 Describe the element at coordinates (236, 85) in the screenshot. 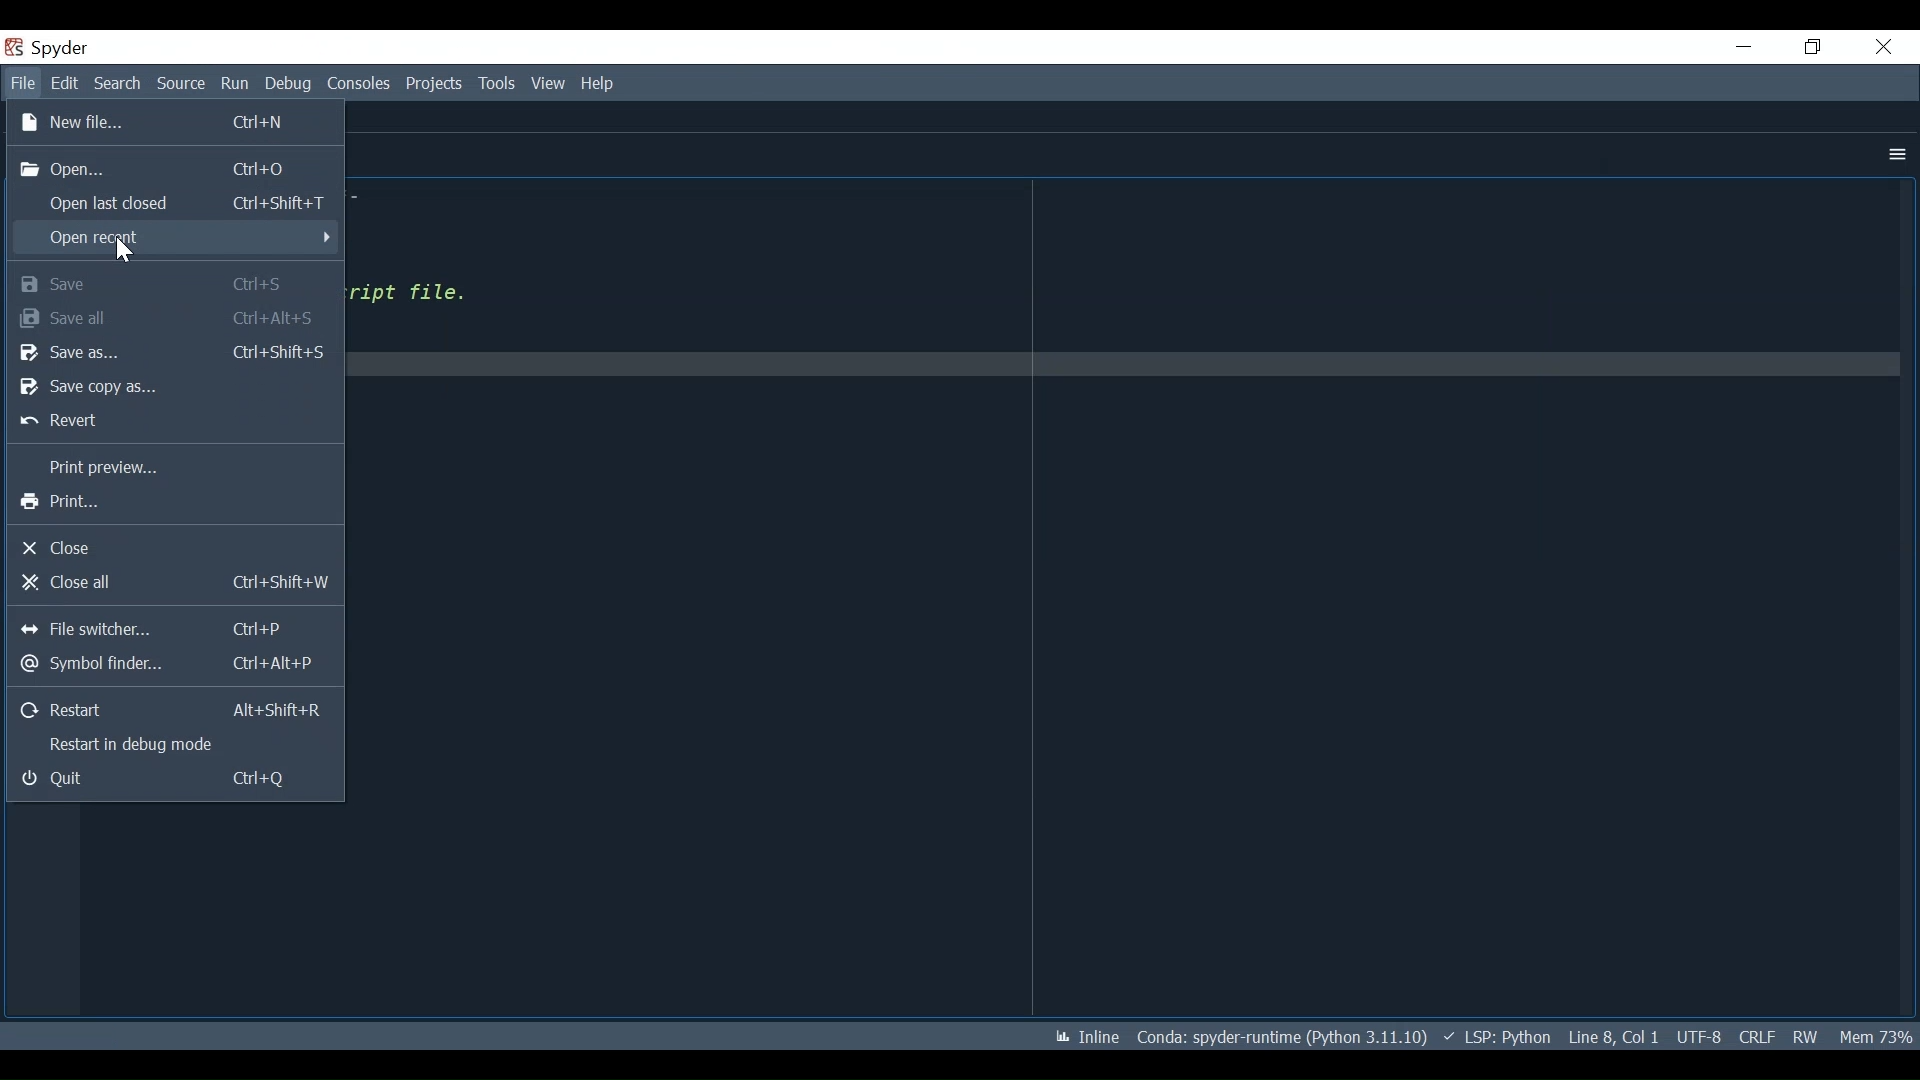

I see `Run` at that location.